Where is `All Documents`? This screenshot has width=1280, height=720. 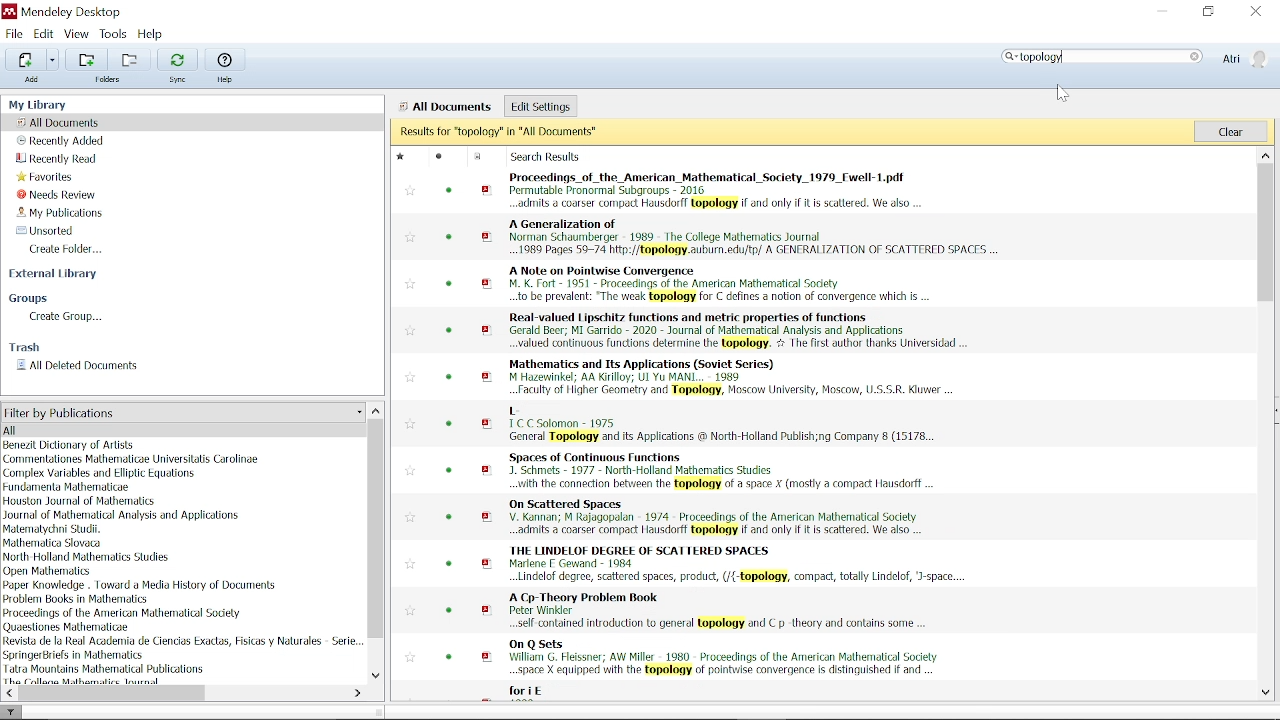 All Documents is located at coordinates (62, 122).